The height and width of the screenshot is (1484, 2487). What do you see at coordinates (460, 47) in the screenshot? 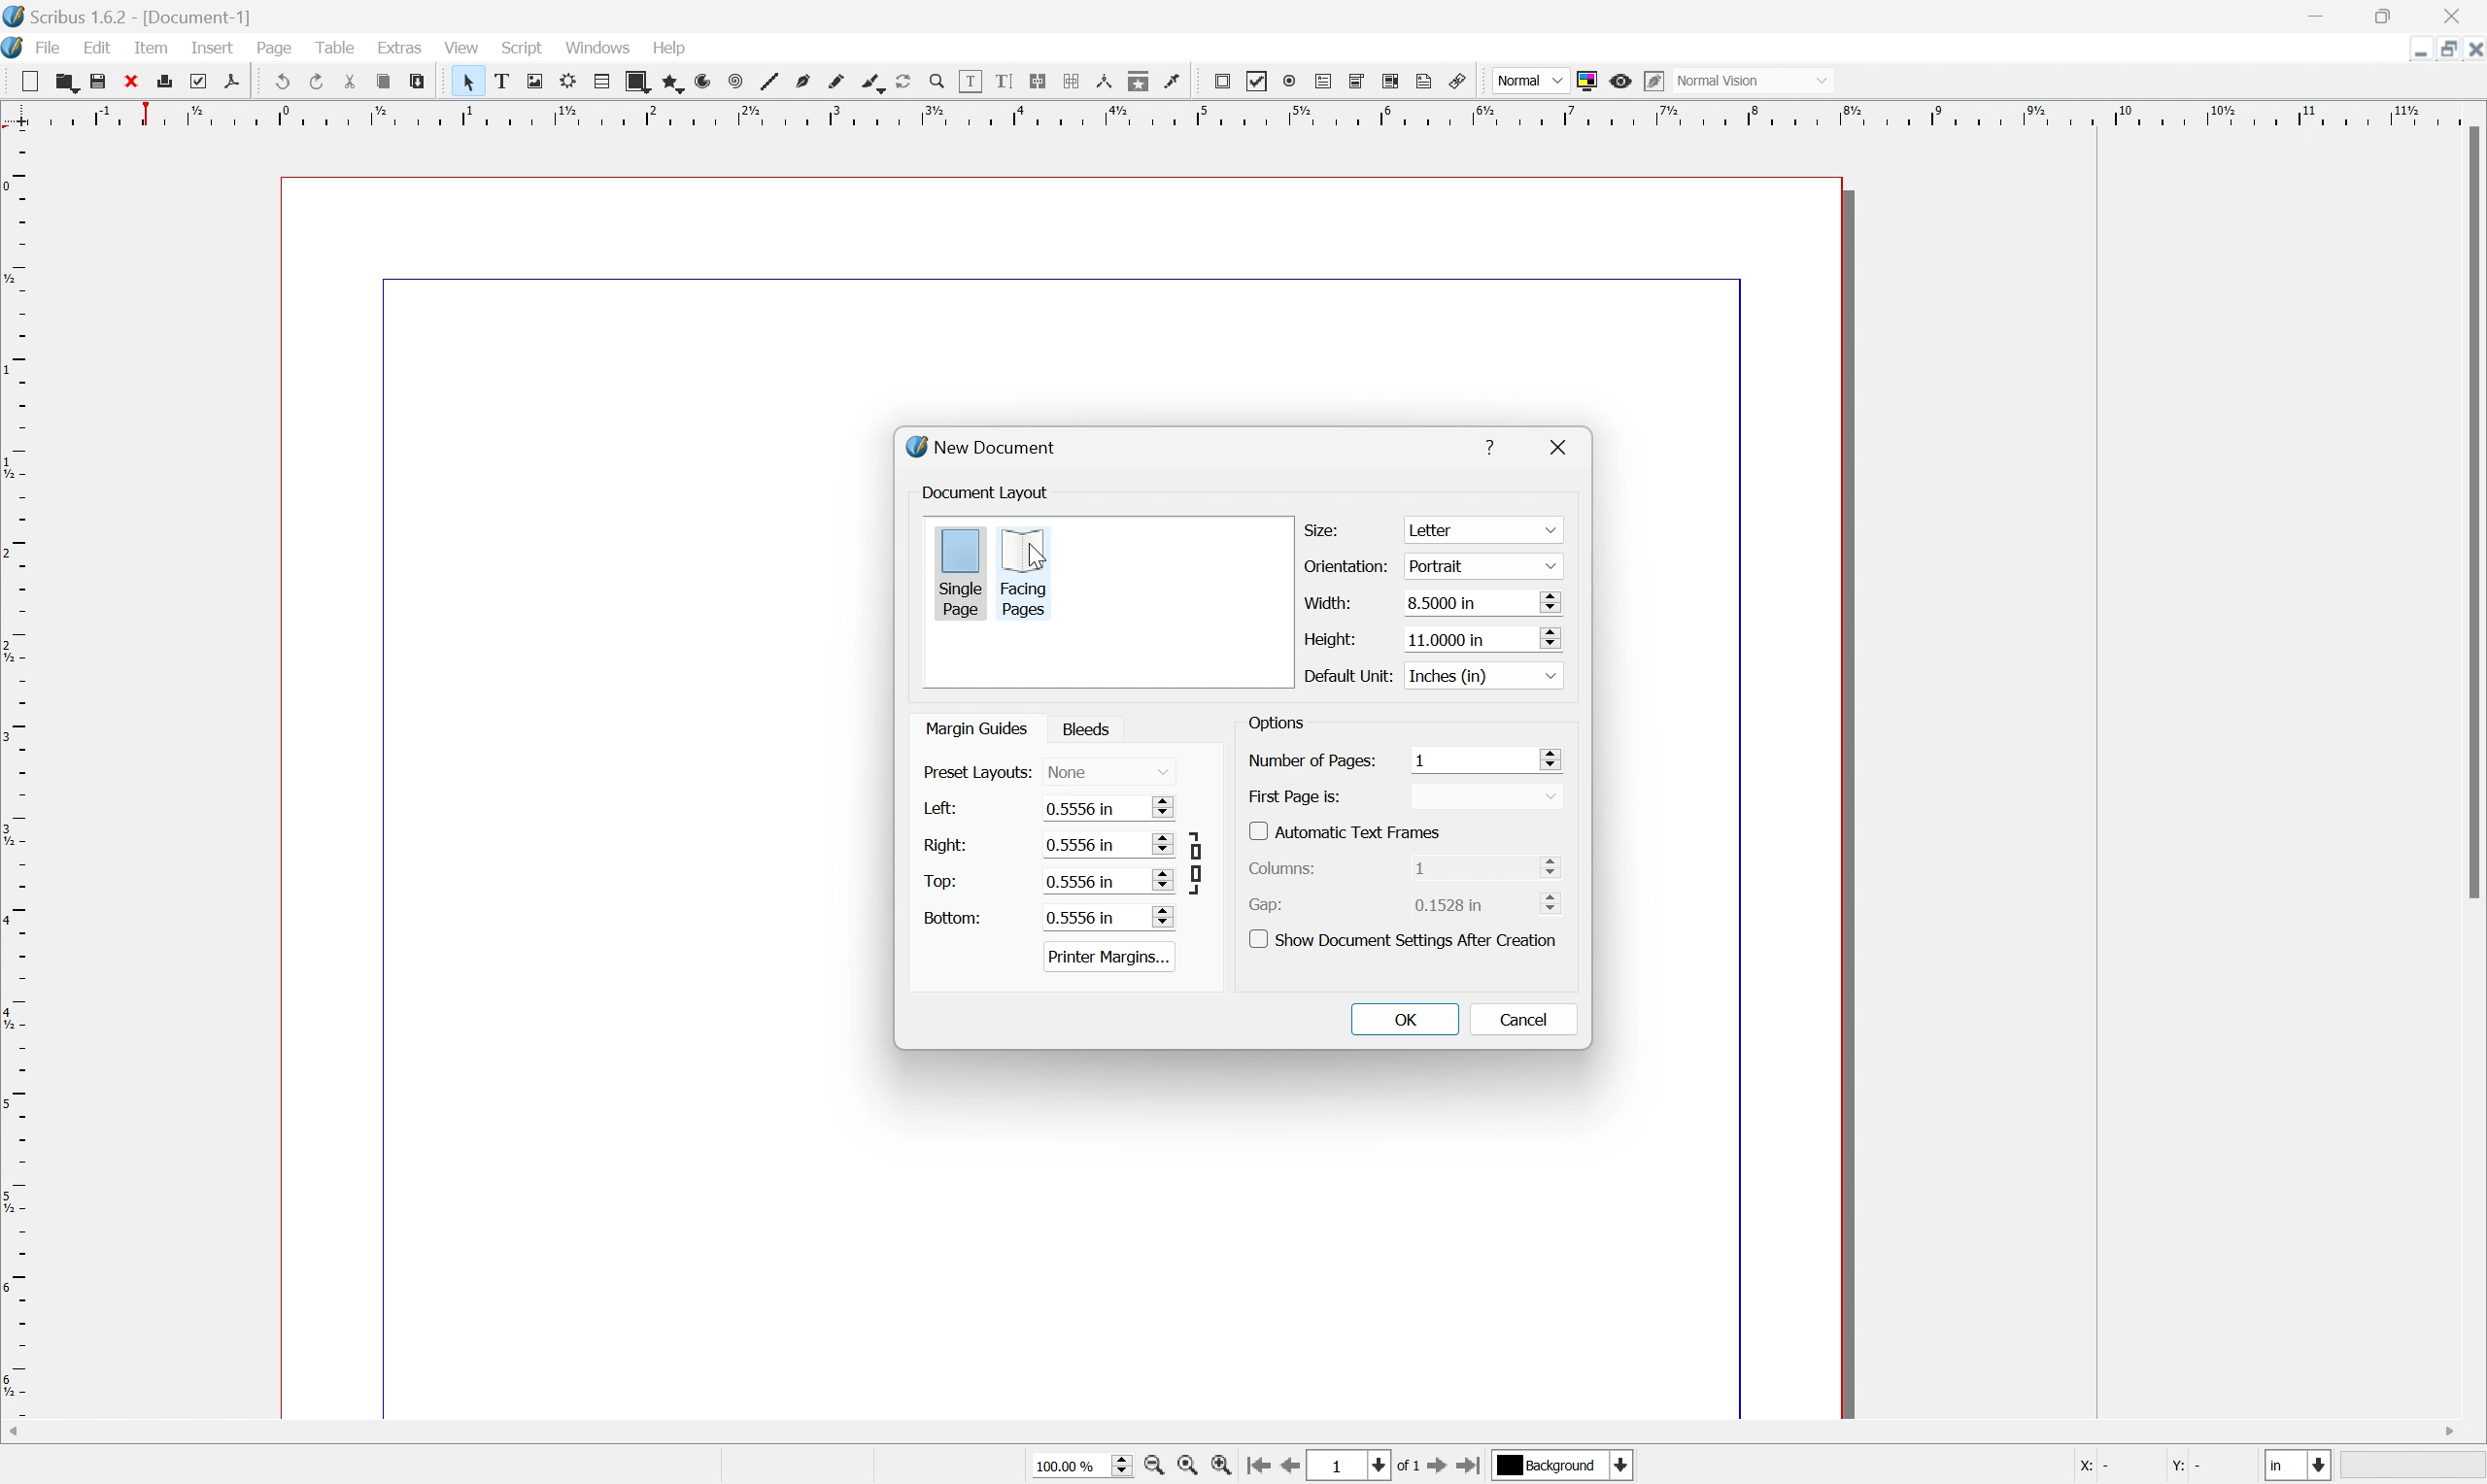
I see `View` at bounding box center [460, 47].